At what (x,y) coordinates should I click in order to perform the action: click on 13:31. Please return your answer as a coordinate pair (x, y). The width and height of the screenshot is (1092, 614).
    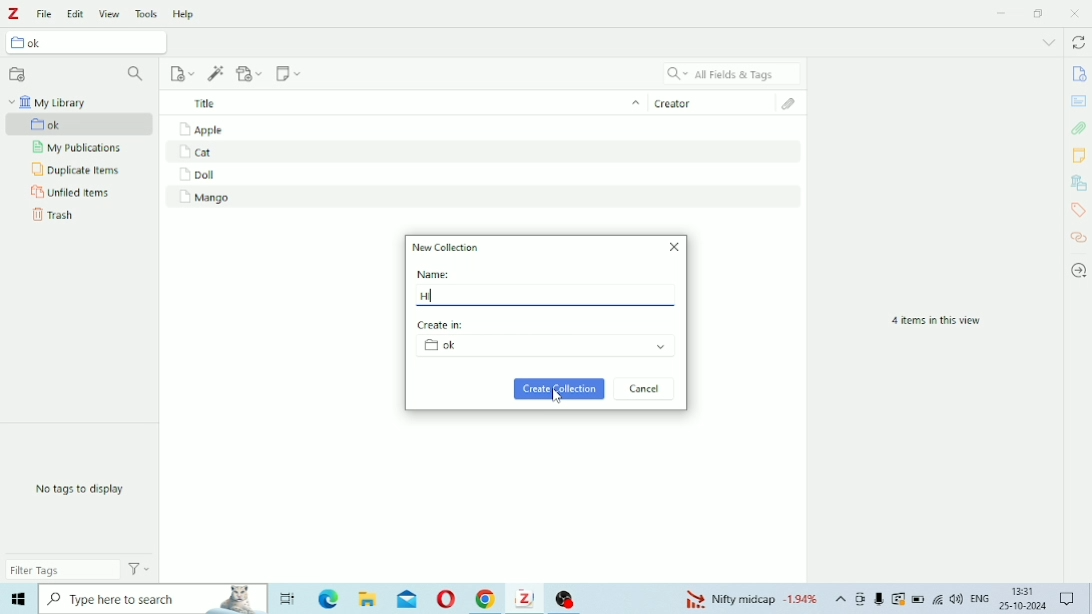
    Looking at the image, I should click on (1025, 591).